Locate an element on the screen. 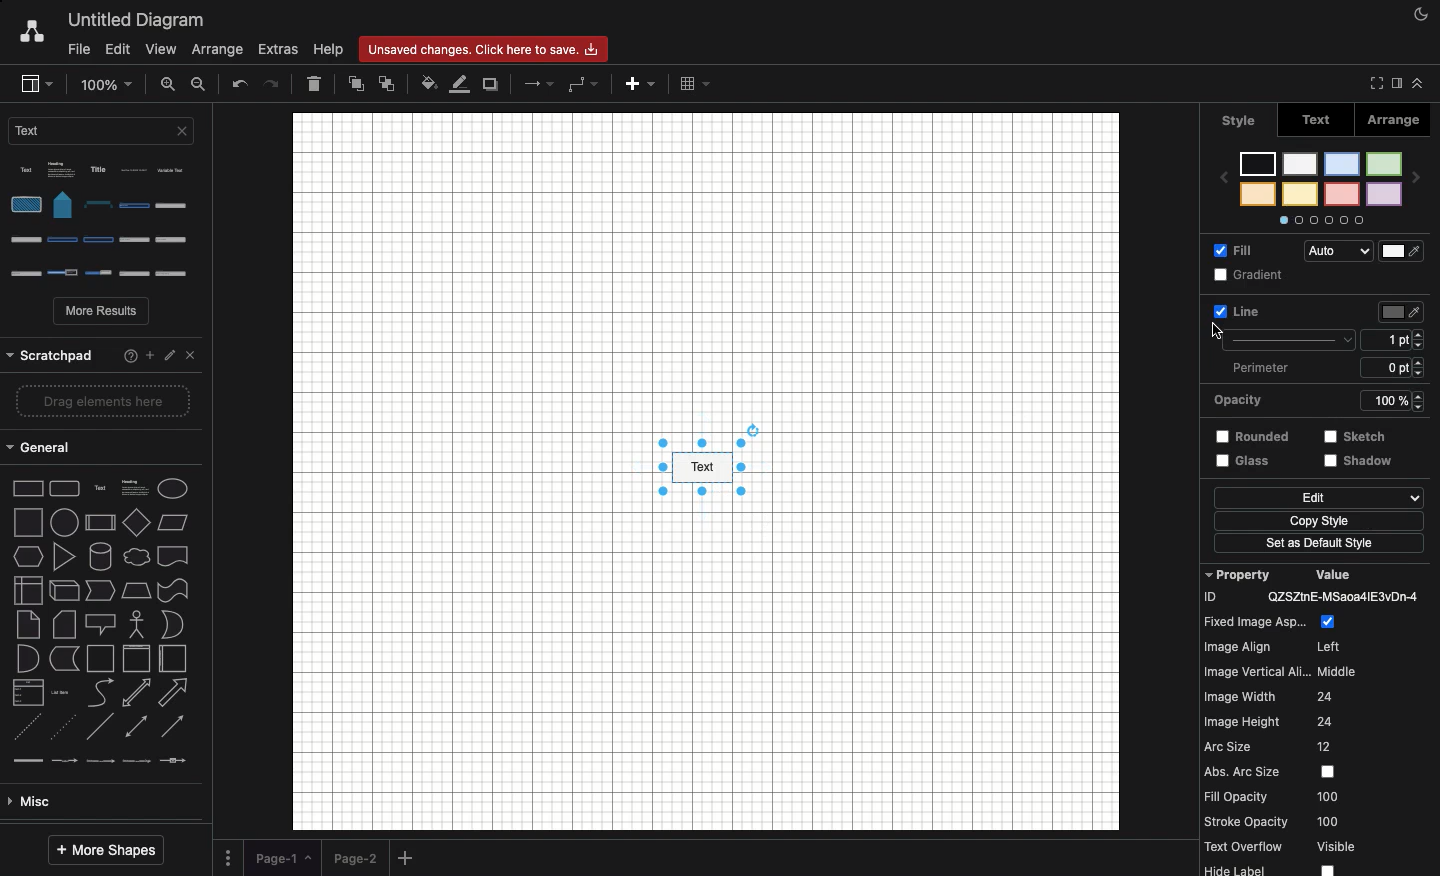 The height and width of the screenshot is (876, 1440). Opacity is located at coordinates (1327, 367).